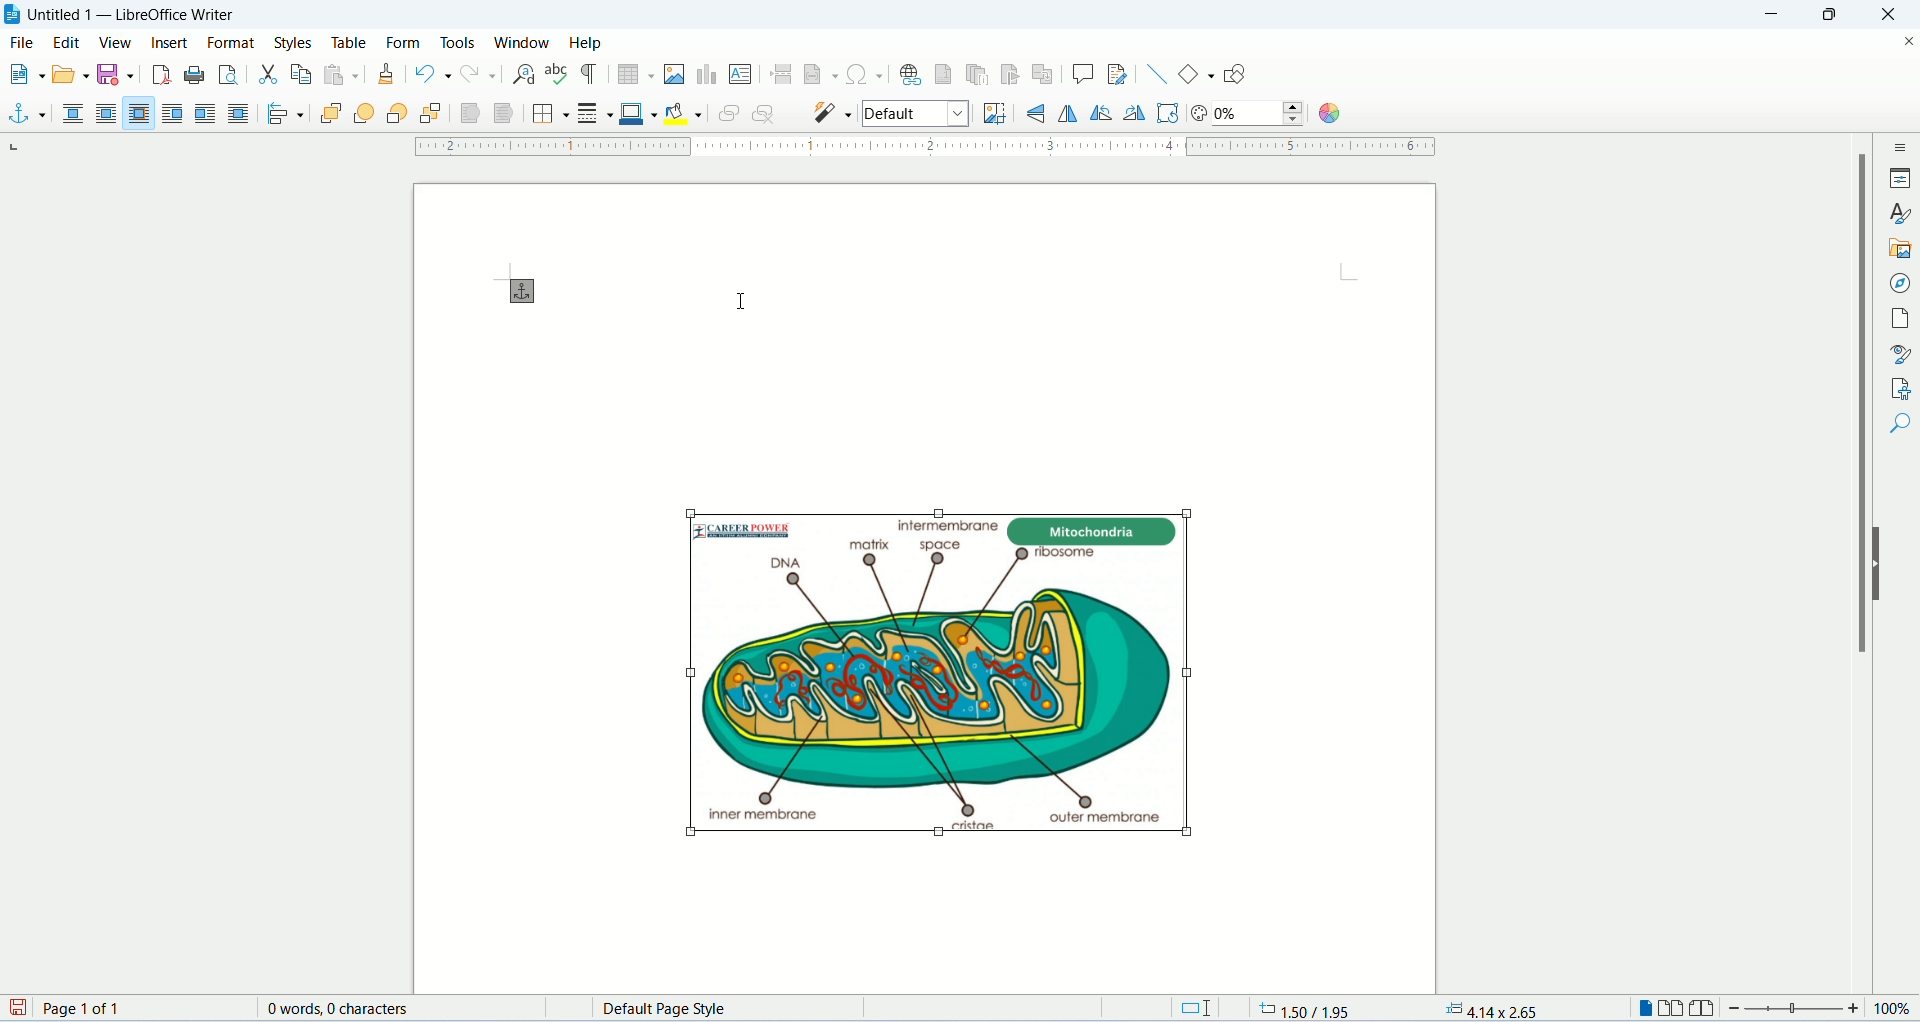 The height and width of the screenshot is (1022, 1920). What do you see at coordinates (1889, 15) in the screenshot?
I see `close` at bounding box center [1889, 15].